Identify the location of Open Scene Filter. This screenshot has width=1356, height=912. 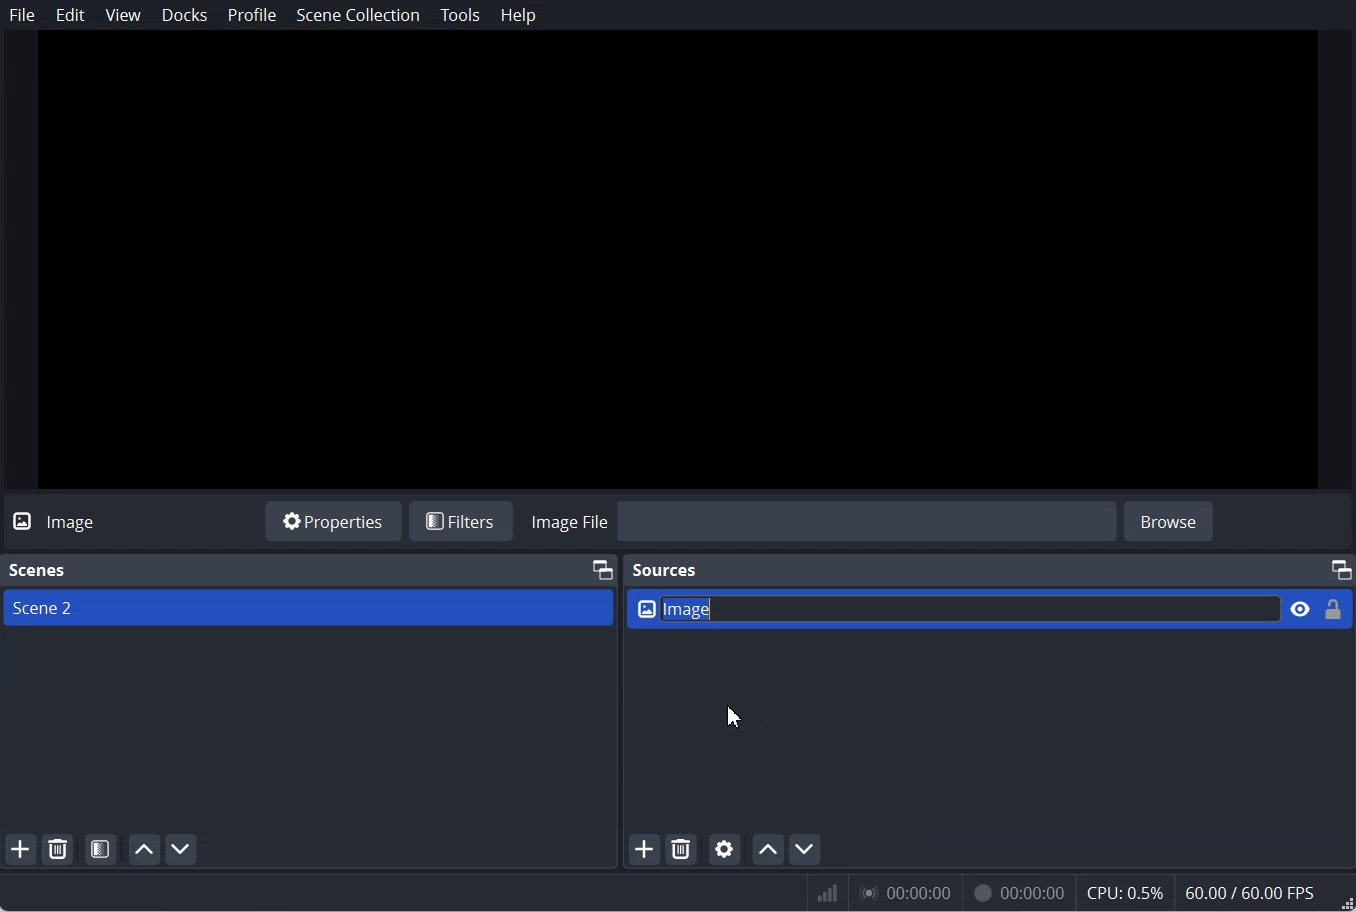
(101, 849).